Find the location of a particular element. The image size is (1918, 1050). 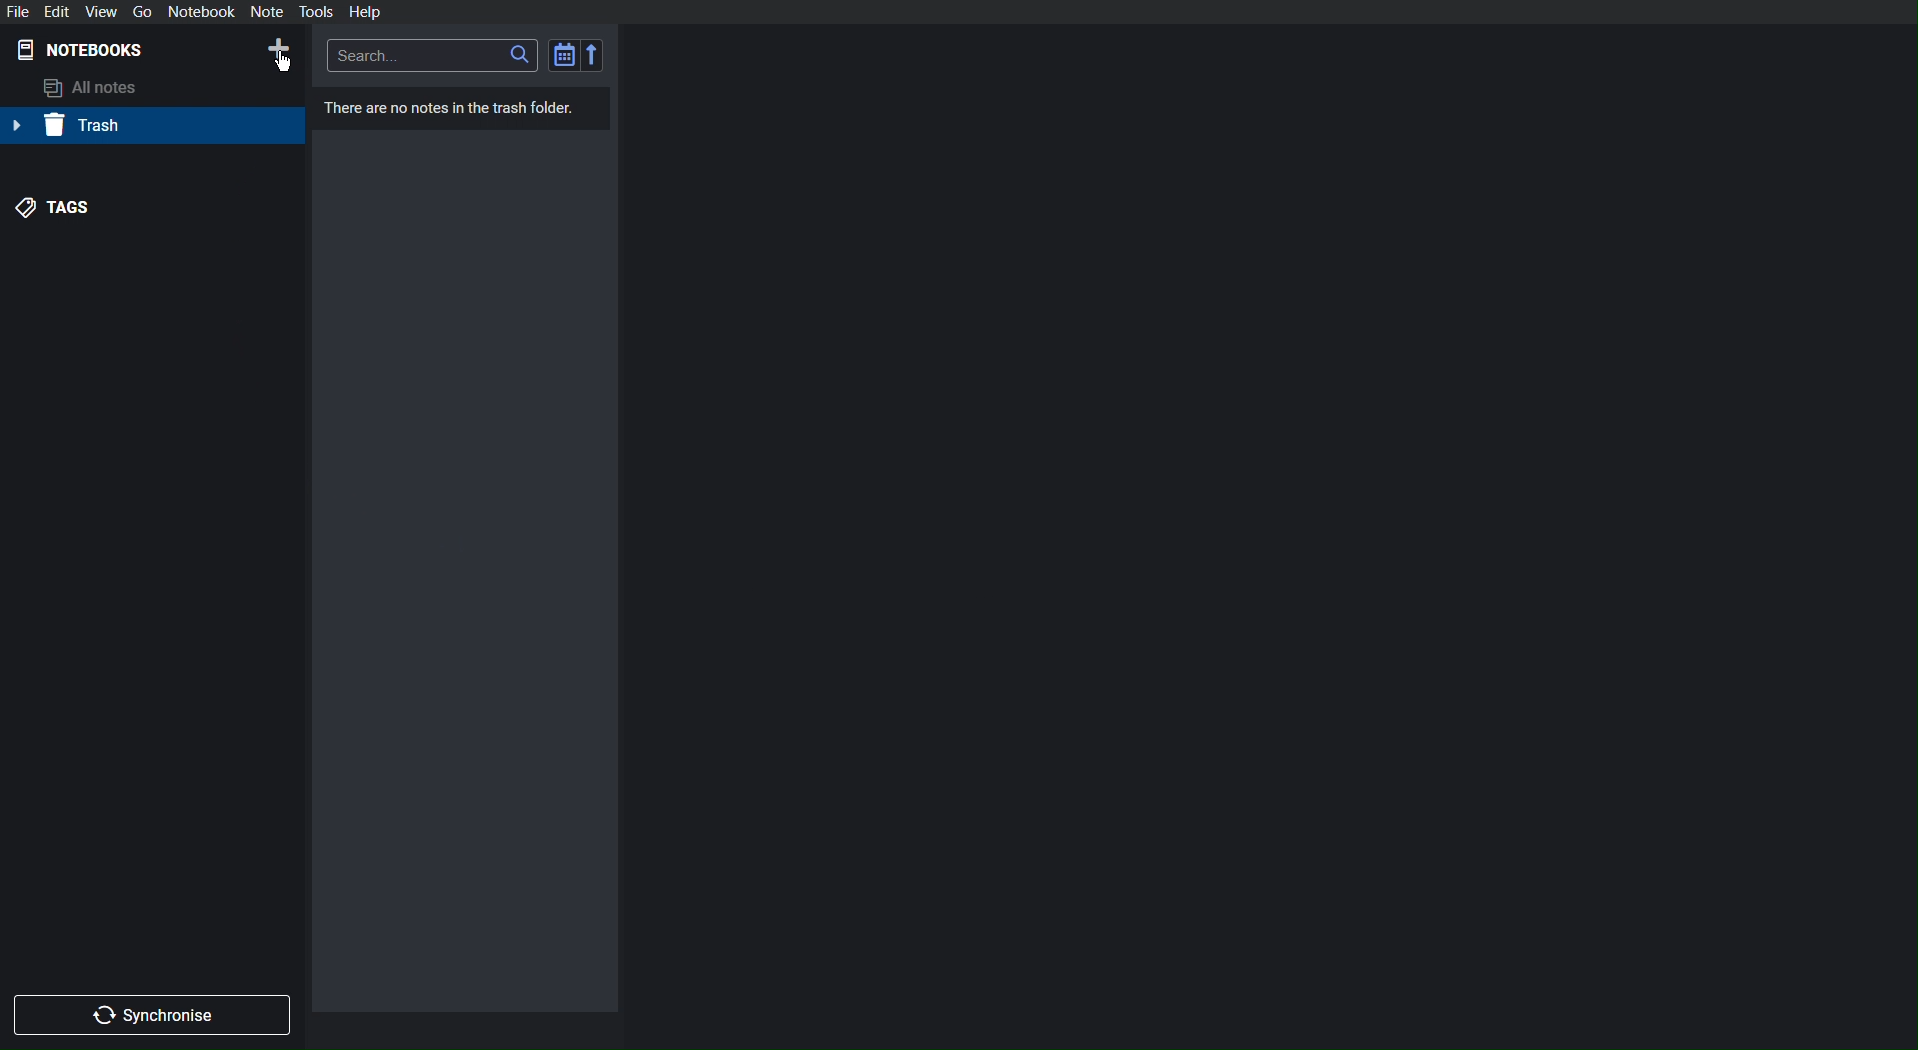

All notes is located at coordinates (88, 88).